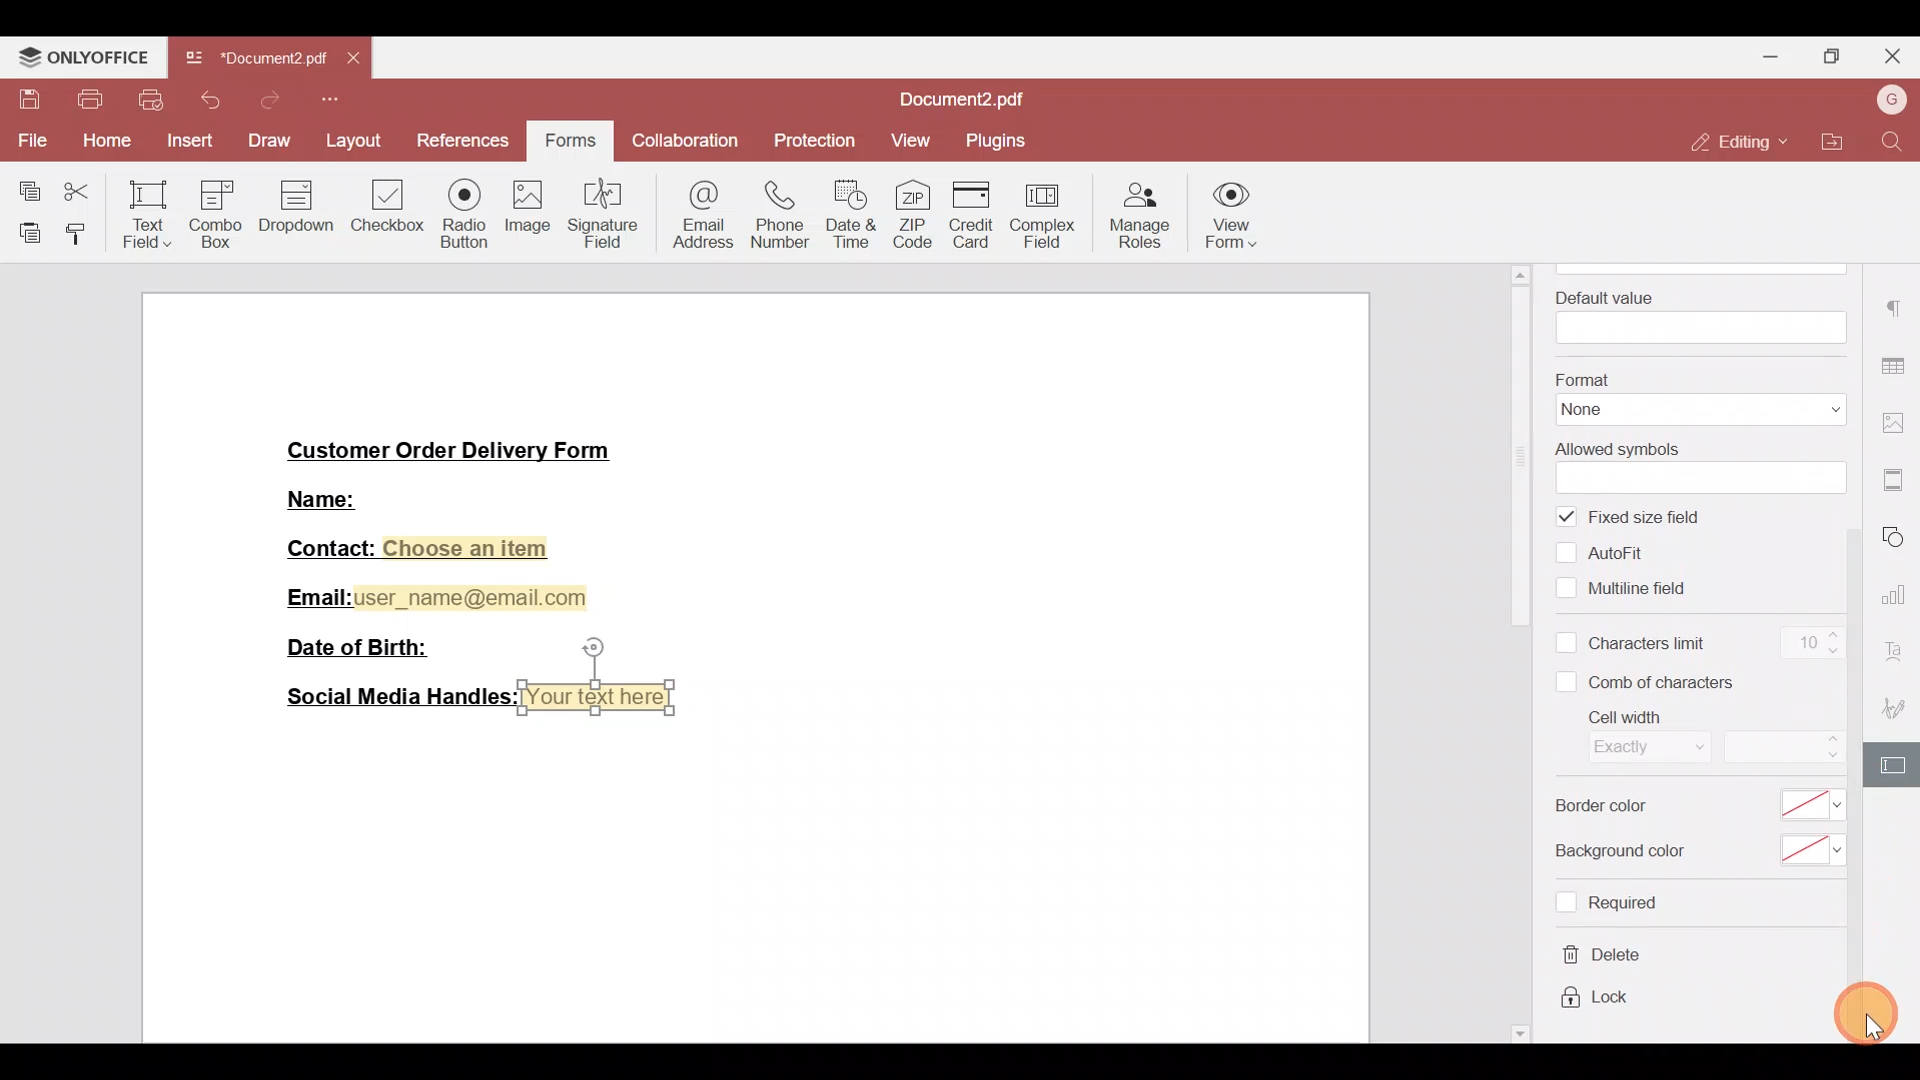 The height and width of the screenshot is (1080, 1920). Describe the element at coordinates (1826, 139) in the screenshot. I see `Open file location` at that location.